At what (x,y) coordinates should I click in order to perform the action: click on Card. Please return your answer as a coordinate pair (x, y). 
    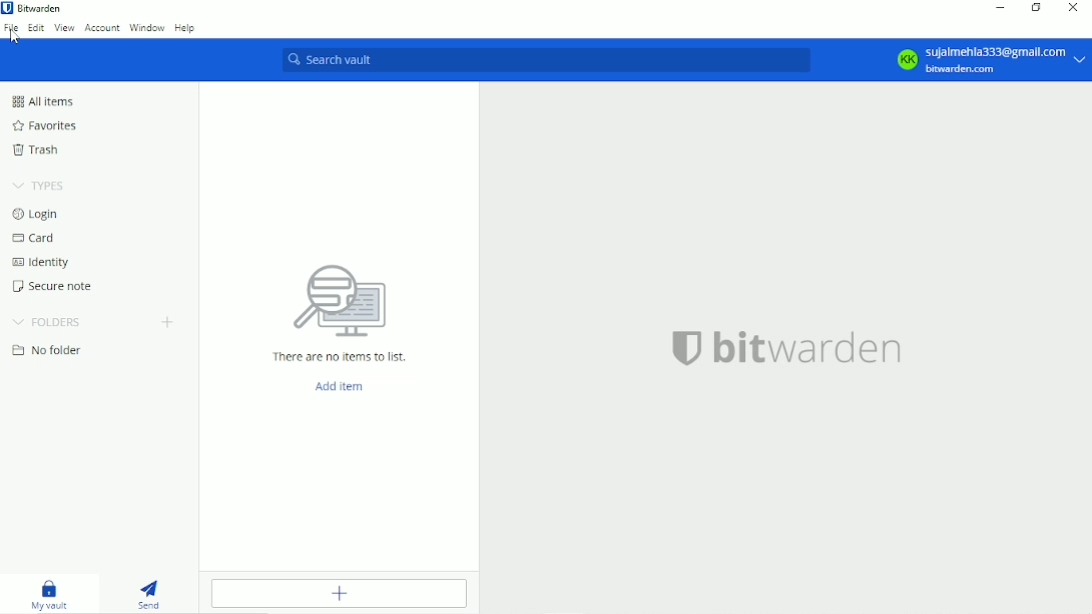
    Looking at the image, I should click on (38, 237).